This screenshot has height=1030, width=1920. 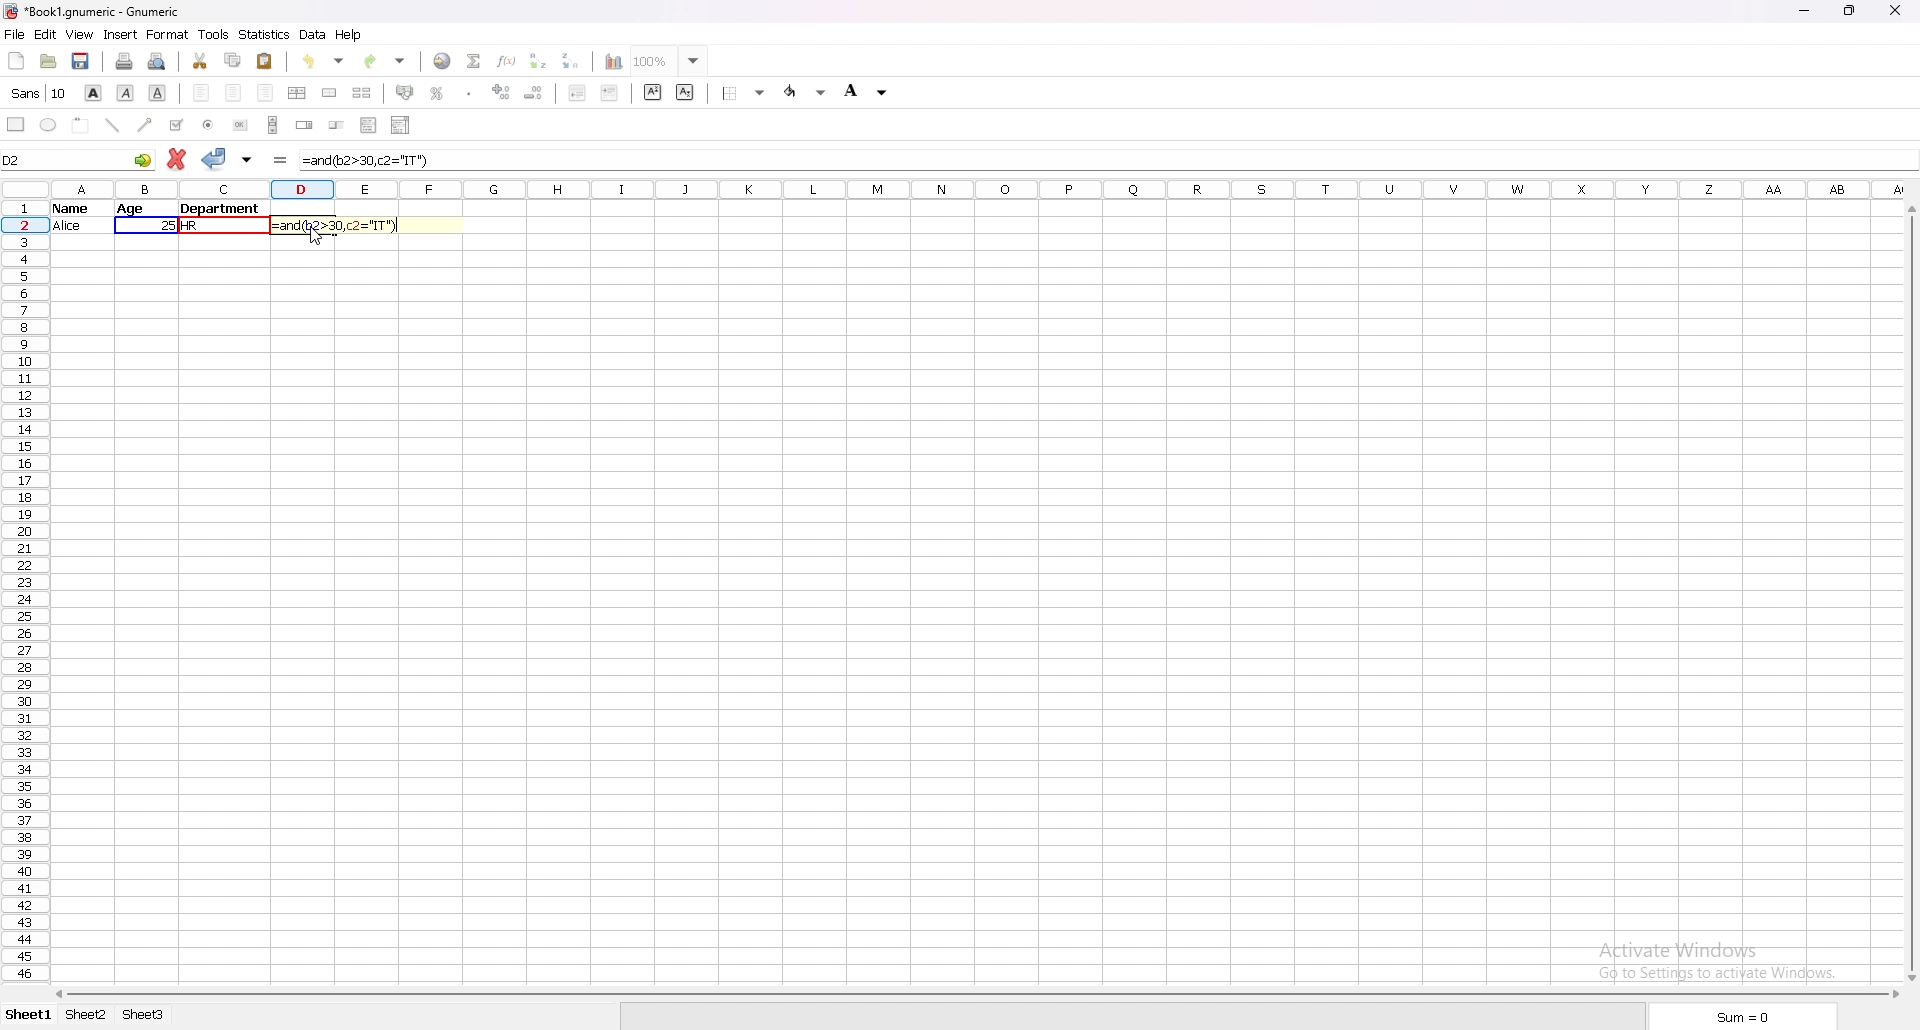 What do you see at coordinates (15, 62) in the screenshot?
I see `new` at bounding box center [15, 62].